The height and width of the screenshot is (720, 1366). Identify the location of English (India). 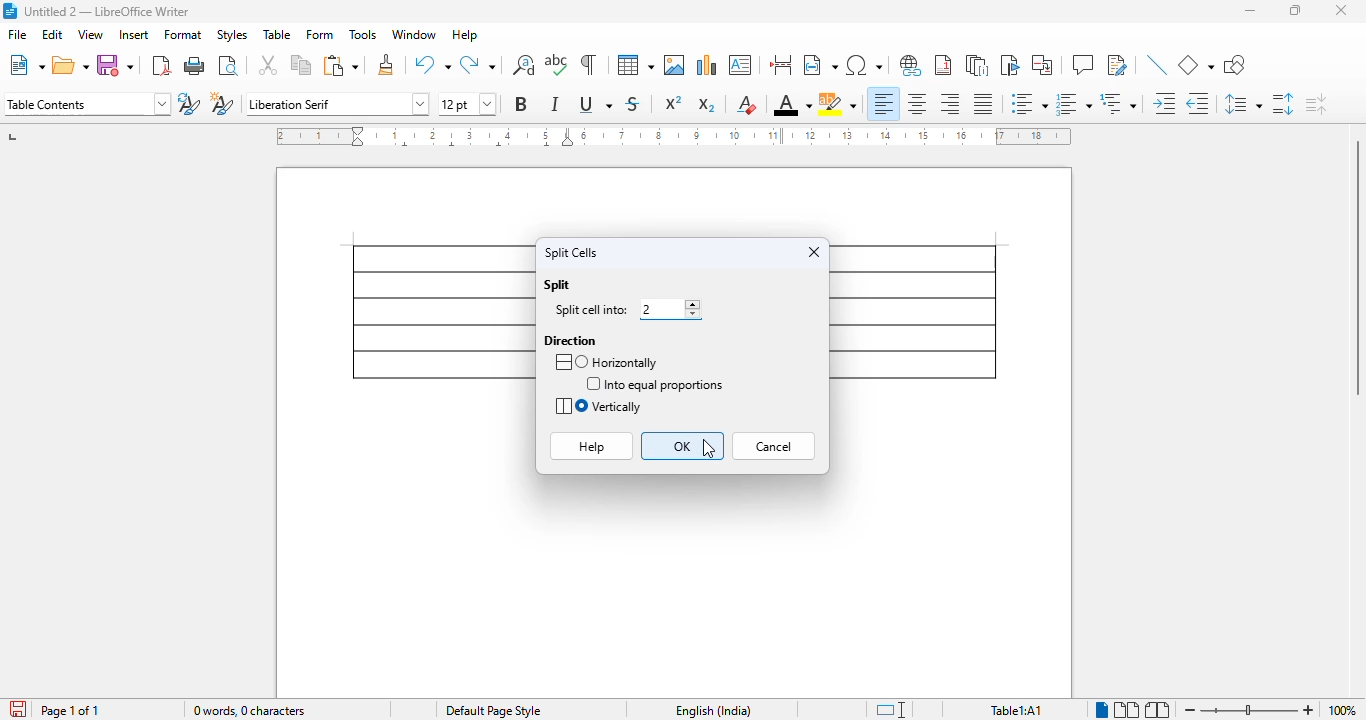
(713, 710).